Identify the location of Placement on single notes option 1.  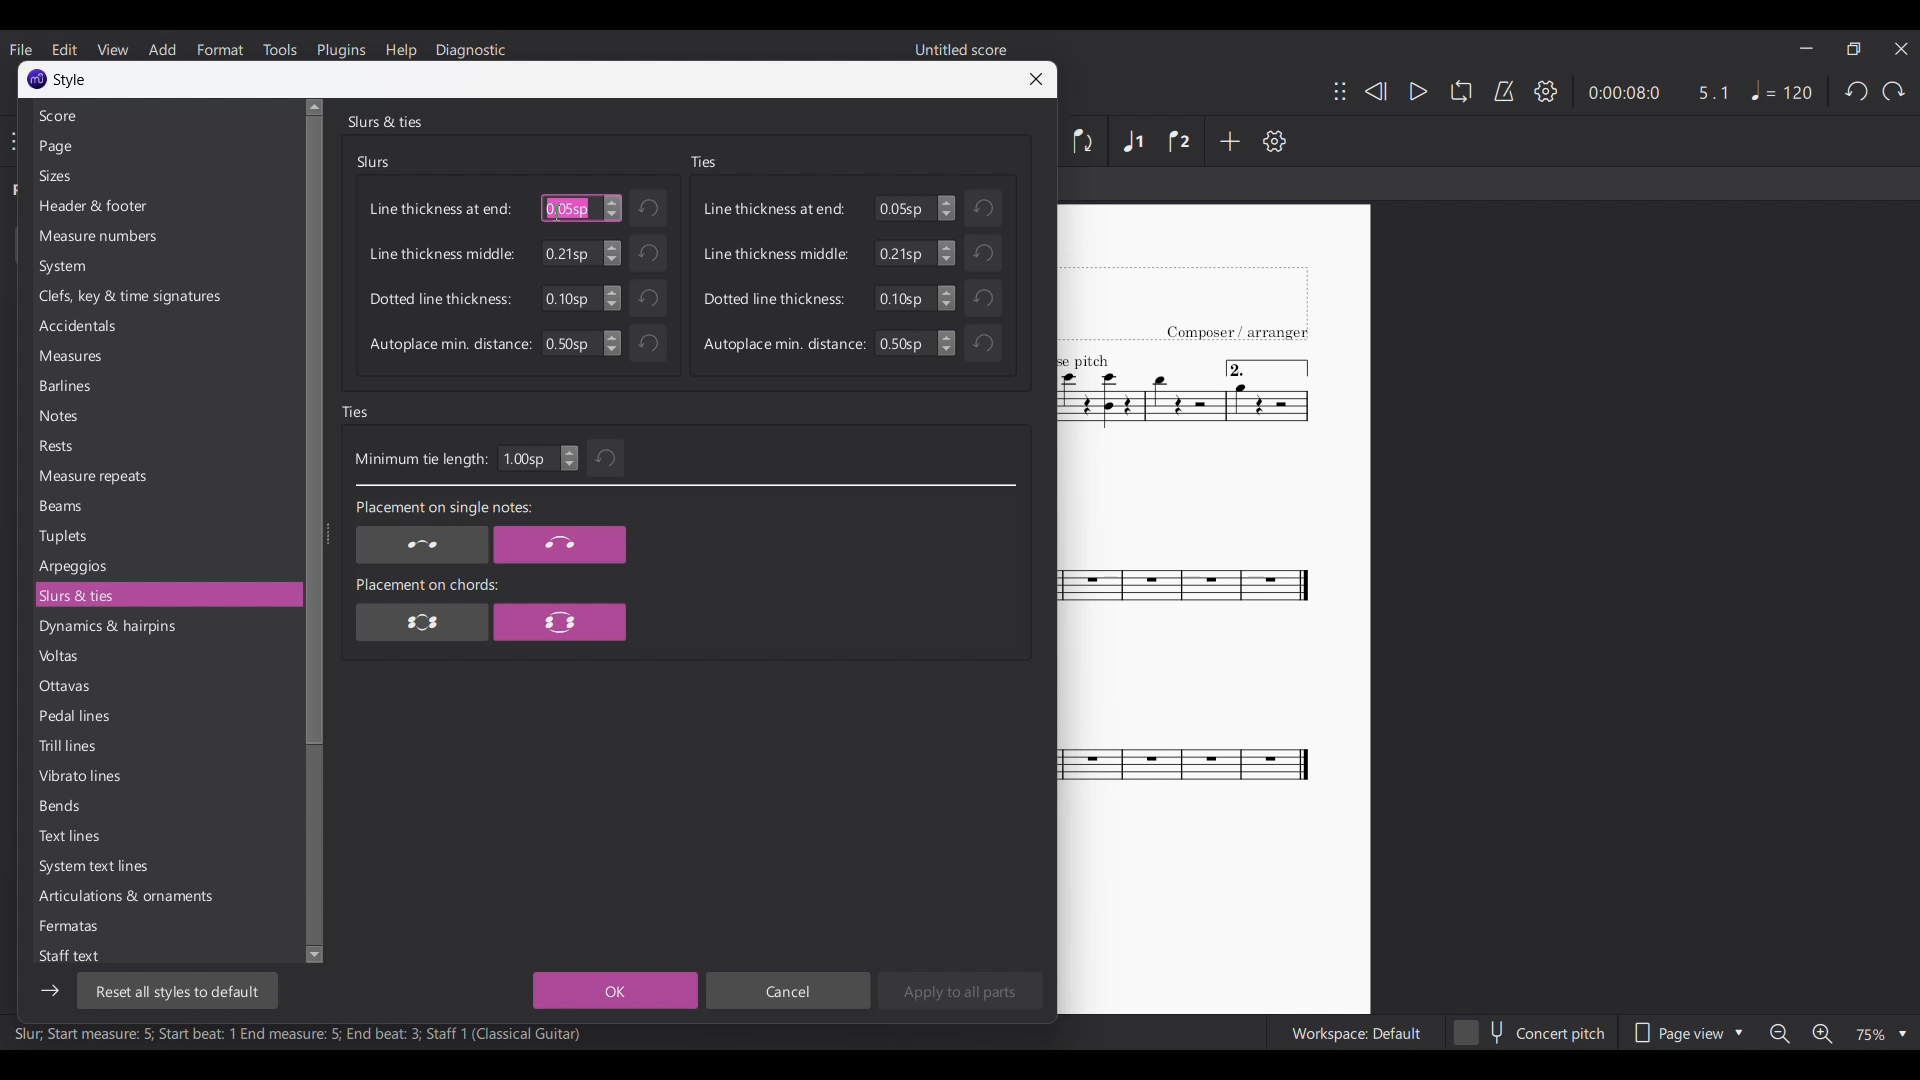
(421, 545).